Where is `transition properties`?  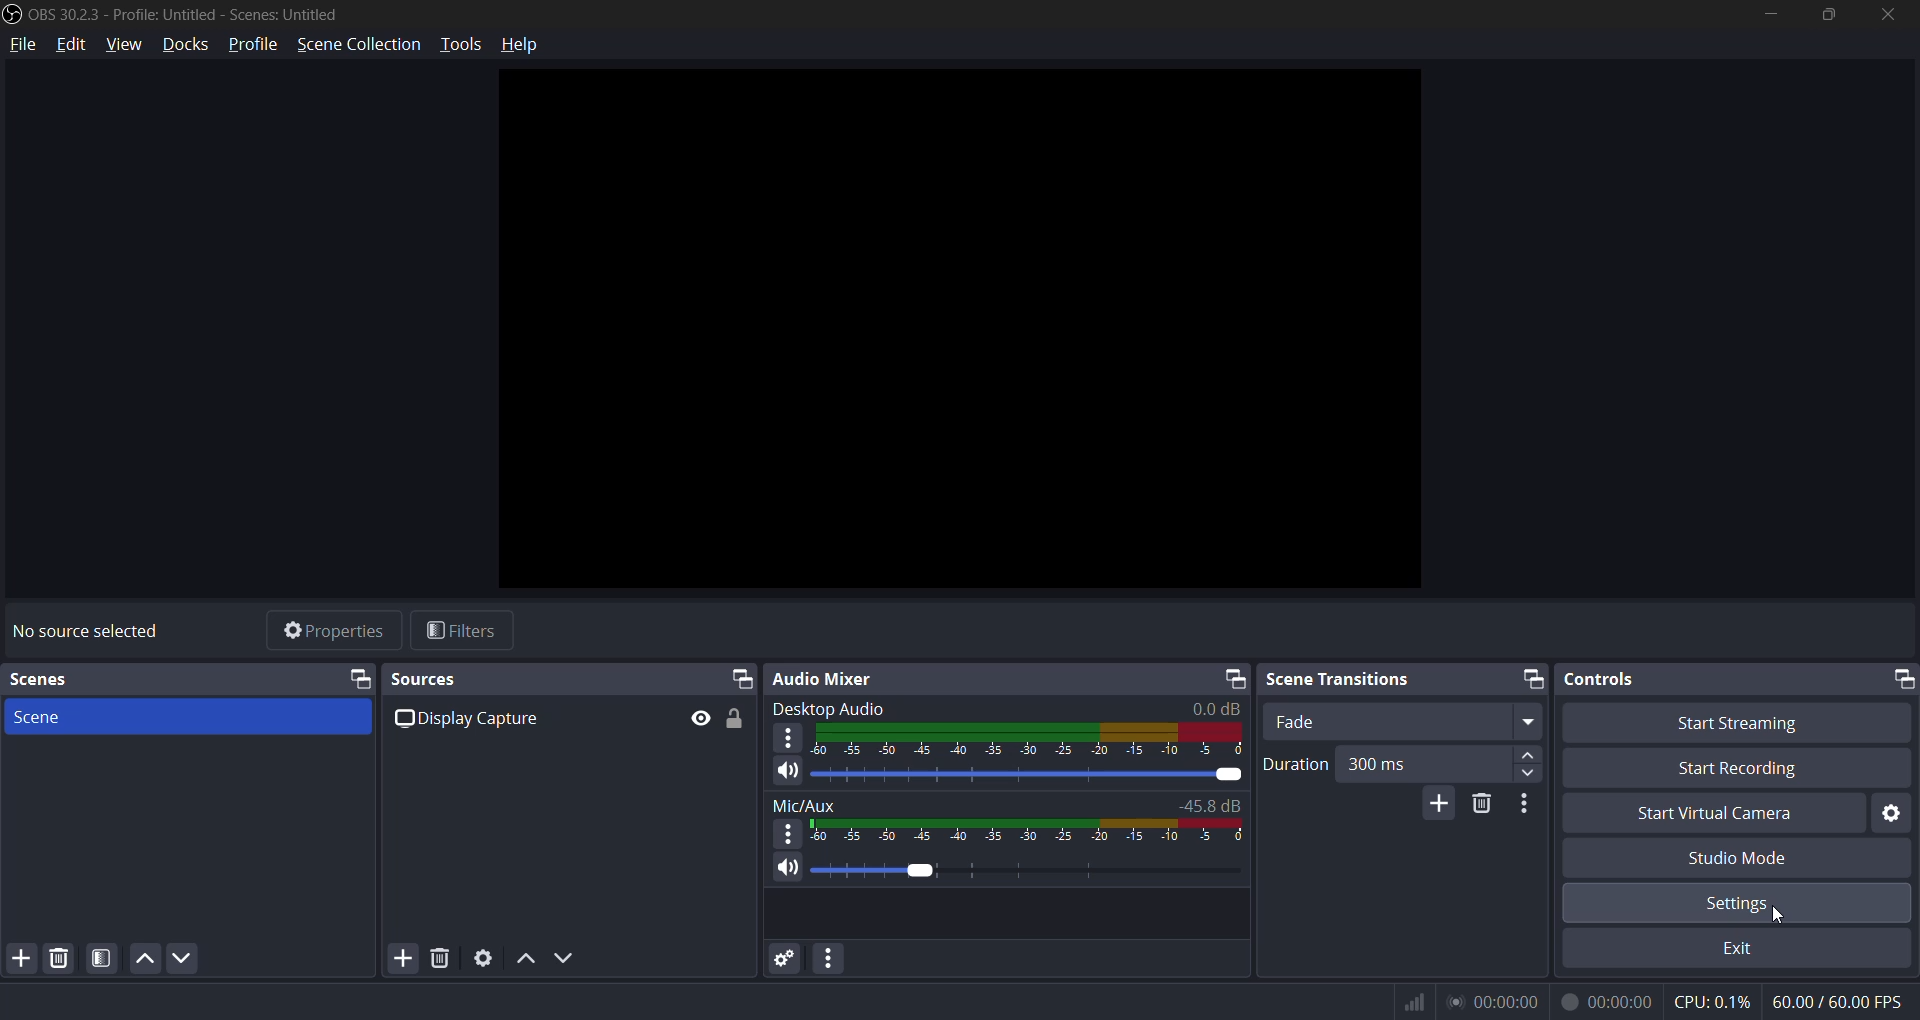 transition properties is located at coordinates (1531, 810).